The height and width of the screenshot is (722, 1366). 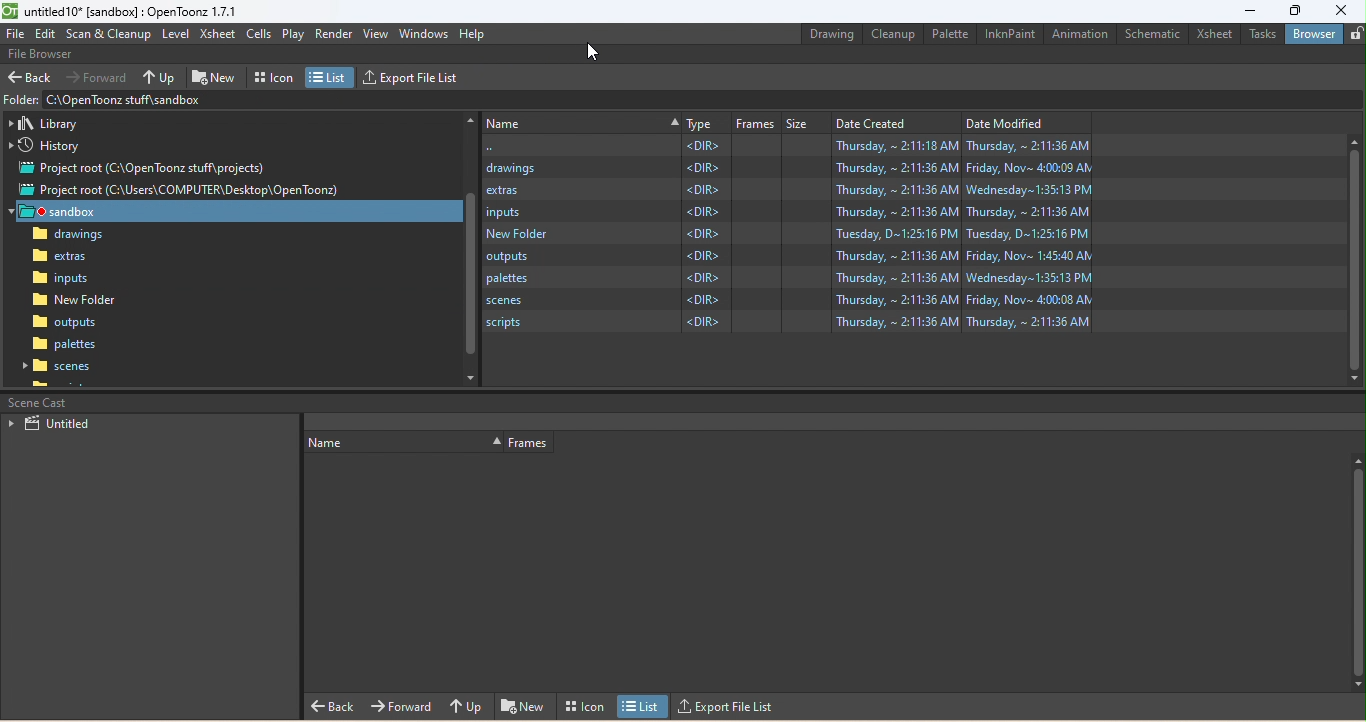 I want to click on InknPaint, so click(x=1012, y=34).